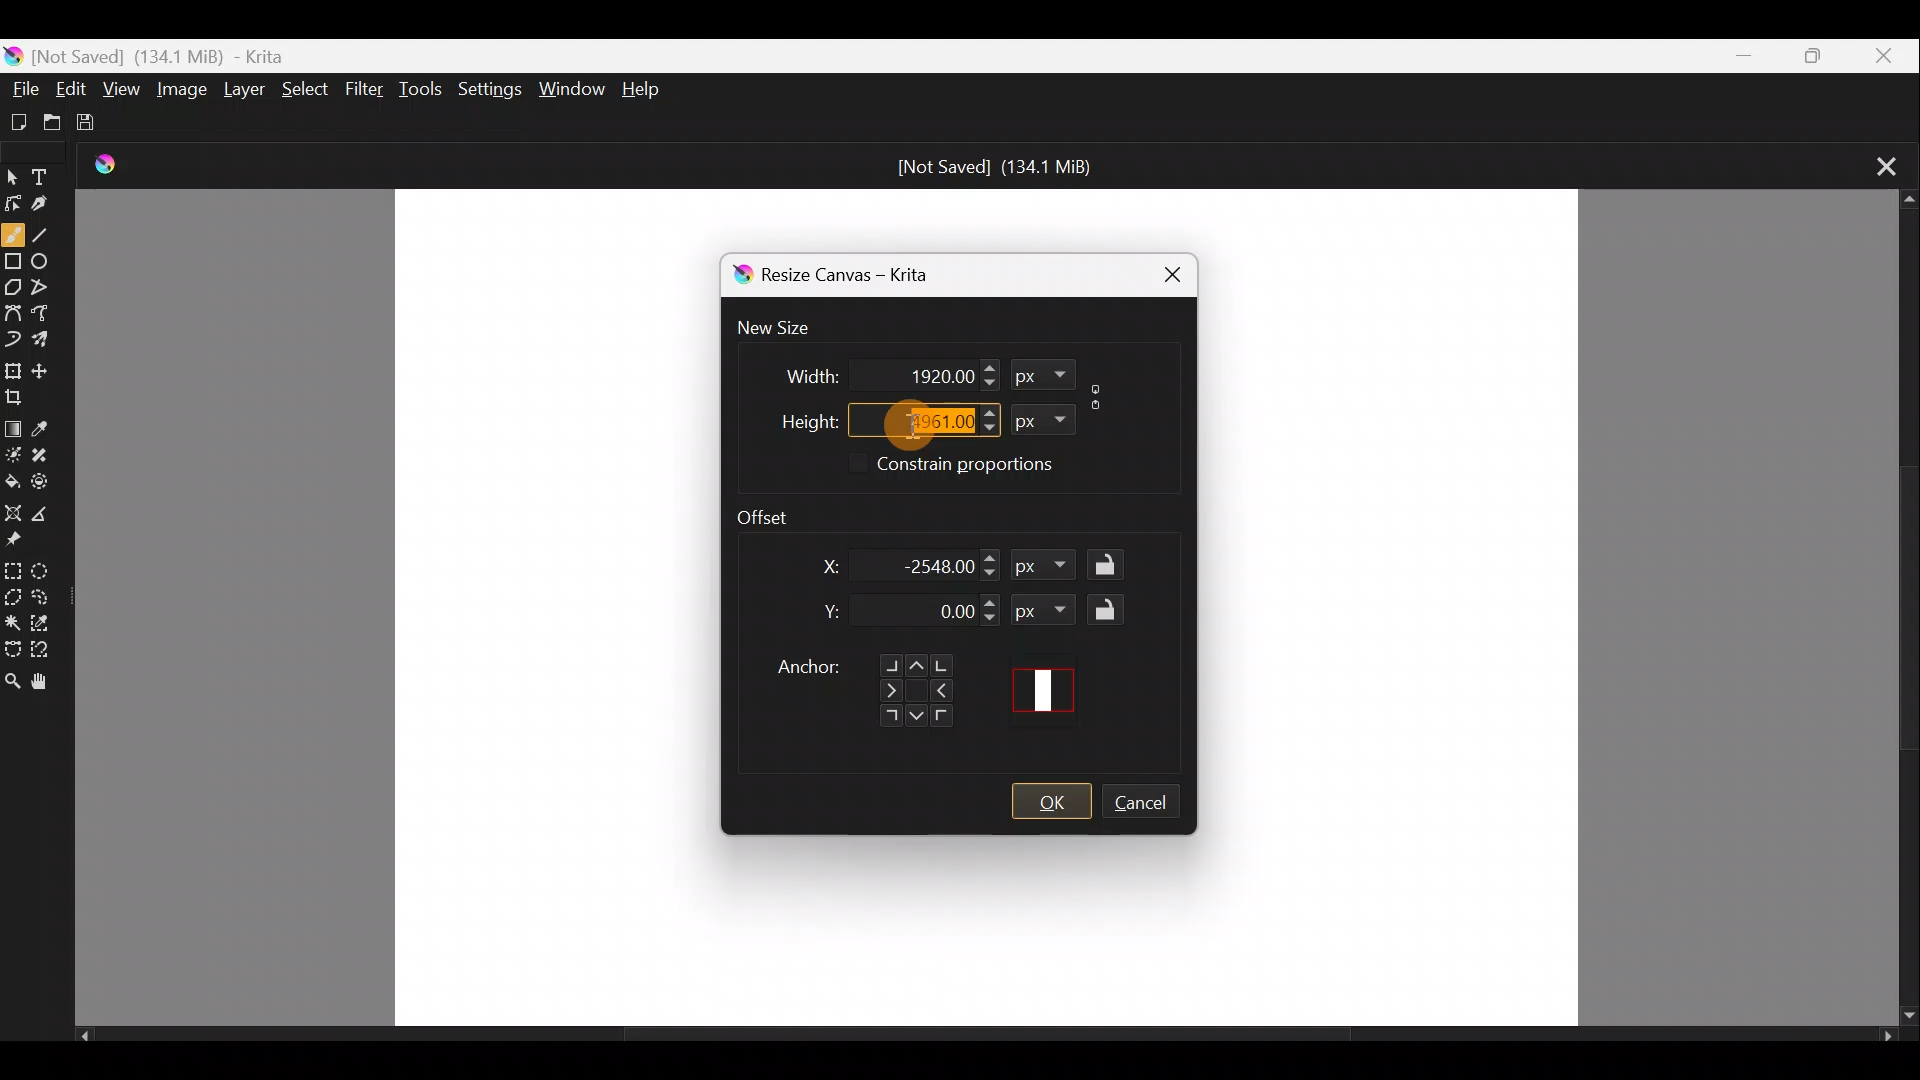  What do you see at coordinates (913, 418) in the screenshot?
I see `4561.00` at bounding box center [913, 418].